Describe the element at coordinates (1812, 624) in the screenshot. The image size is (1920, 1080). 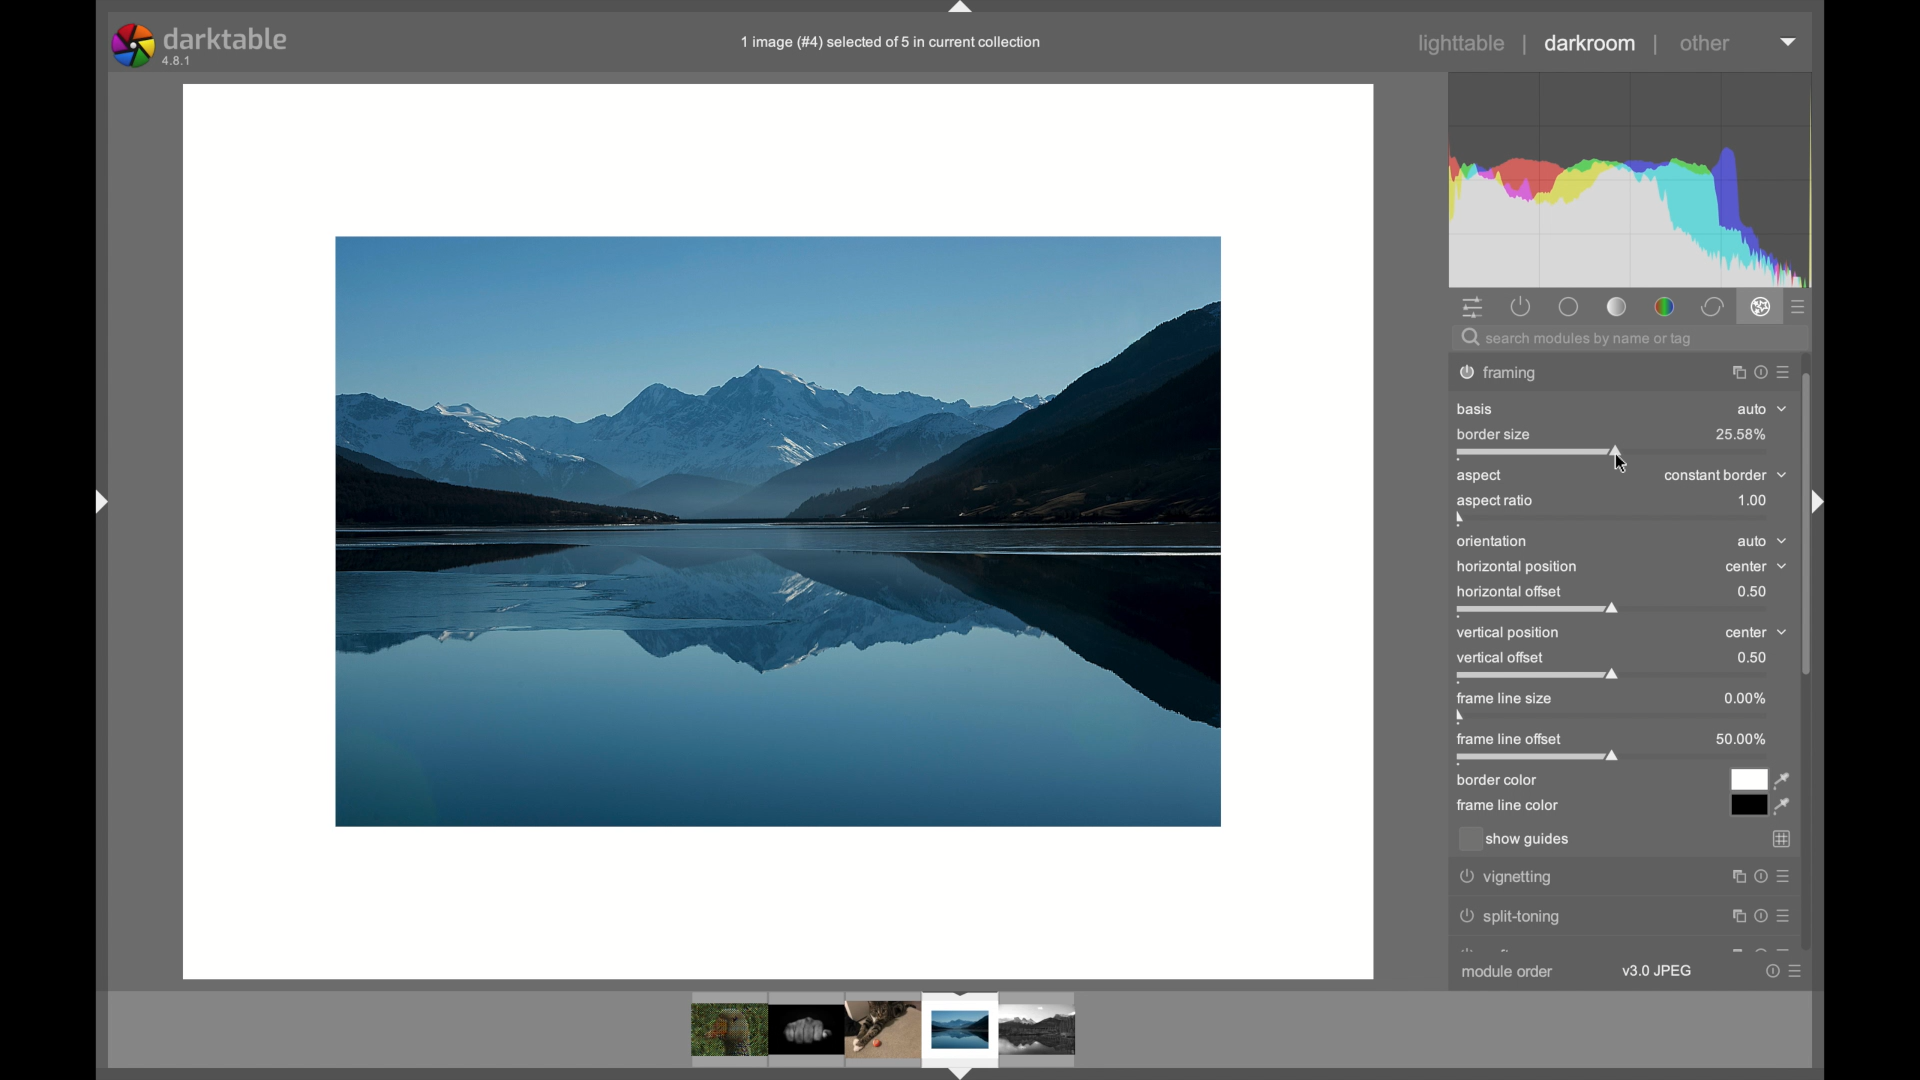
I see `scroll box` at that location.